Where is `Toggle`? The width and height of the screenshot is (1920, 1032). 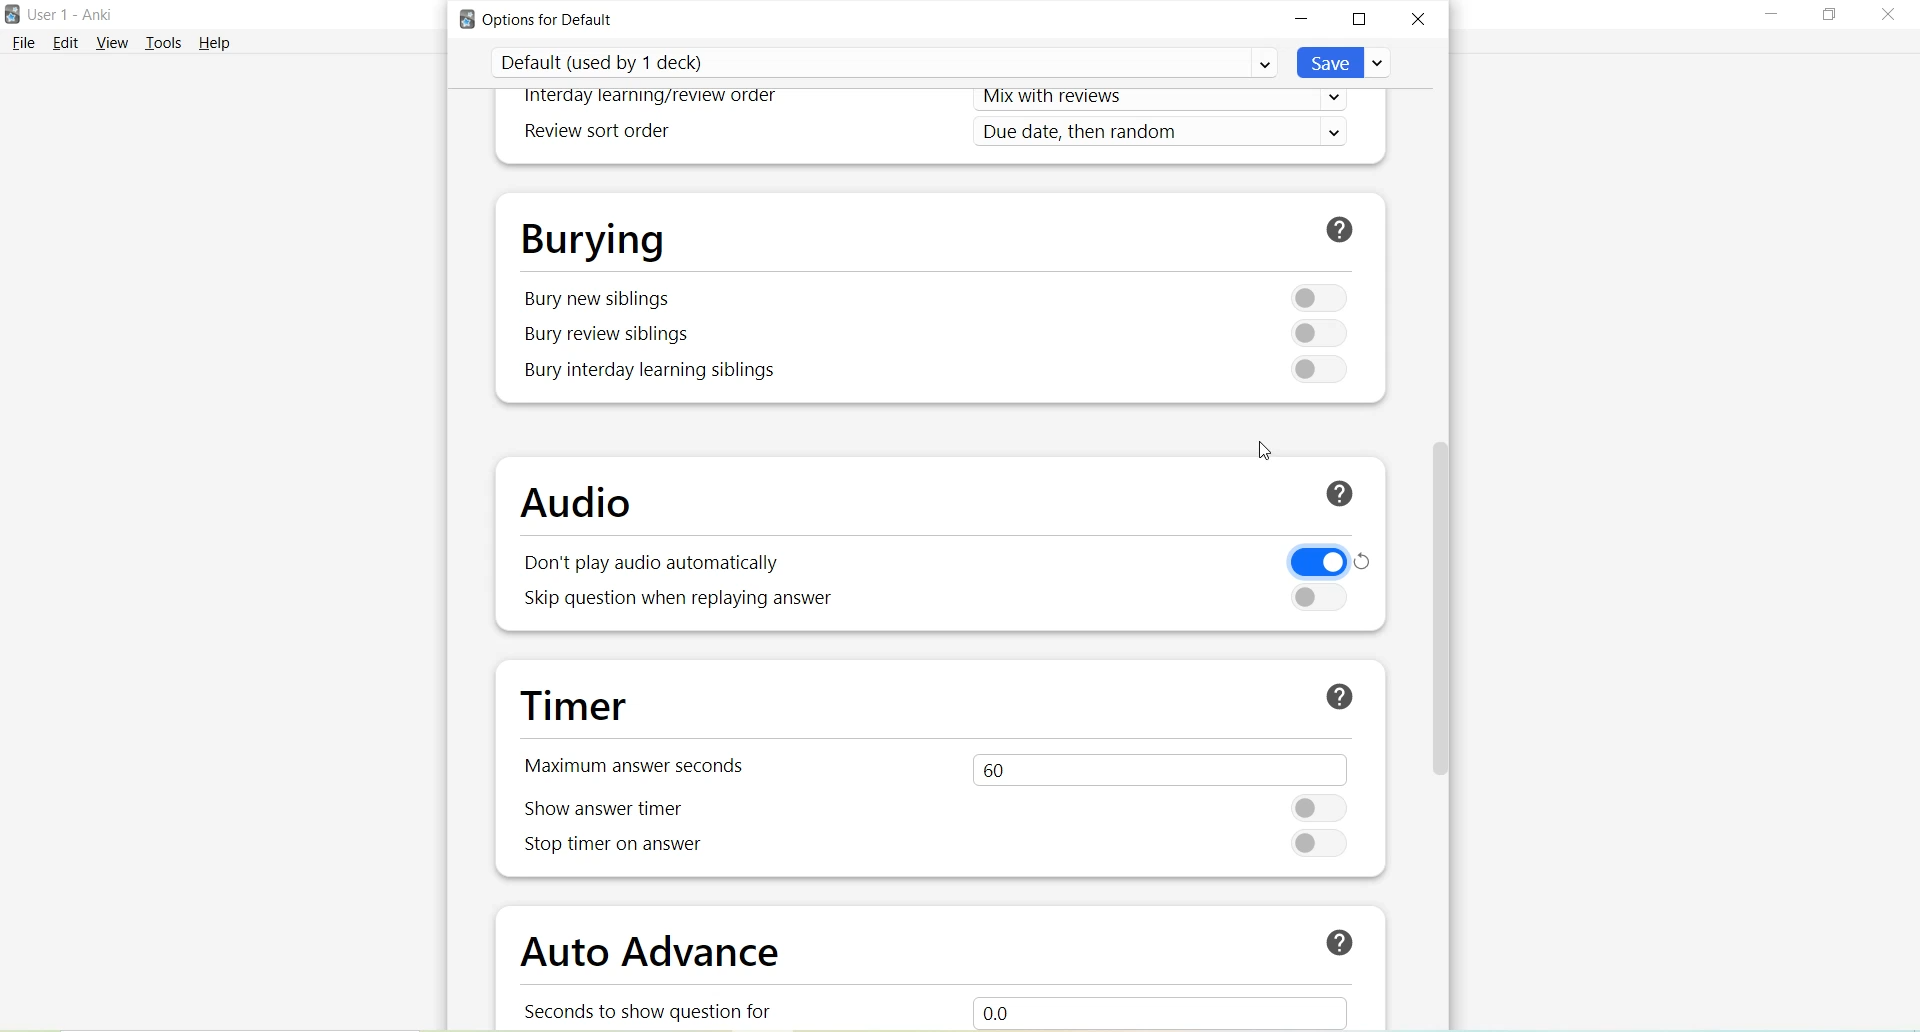 Toggle is located at coordinates (1322, 844).